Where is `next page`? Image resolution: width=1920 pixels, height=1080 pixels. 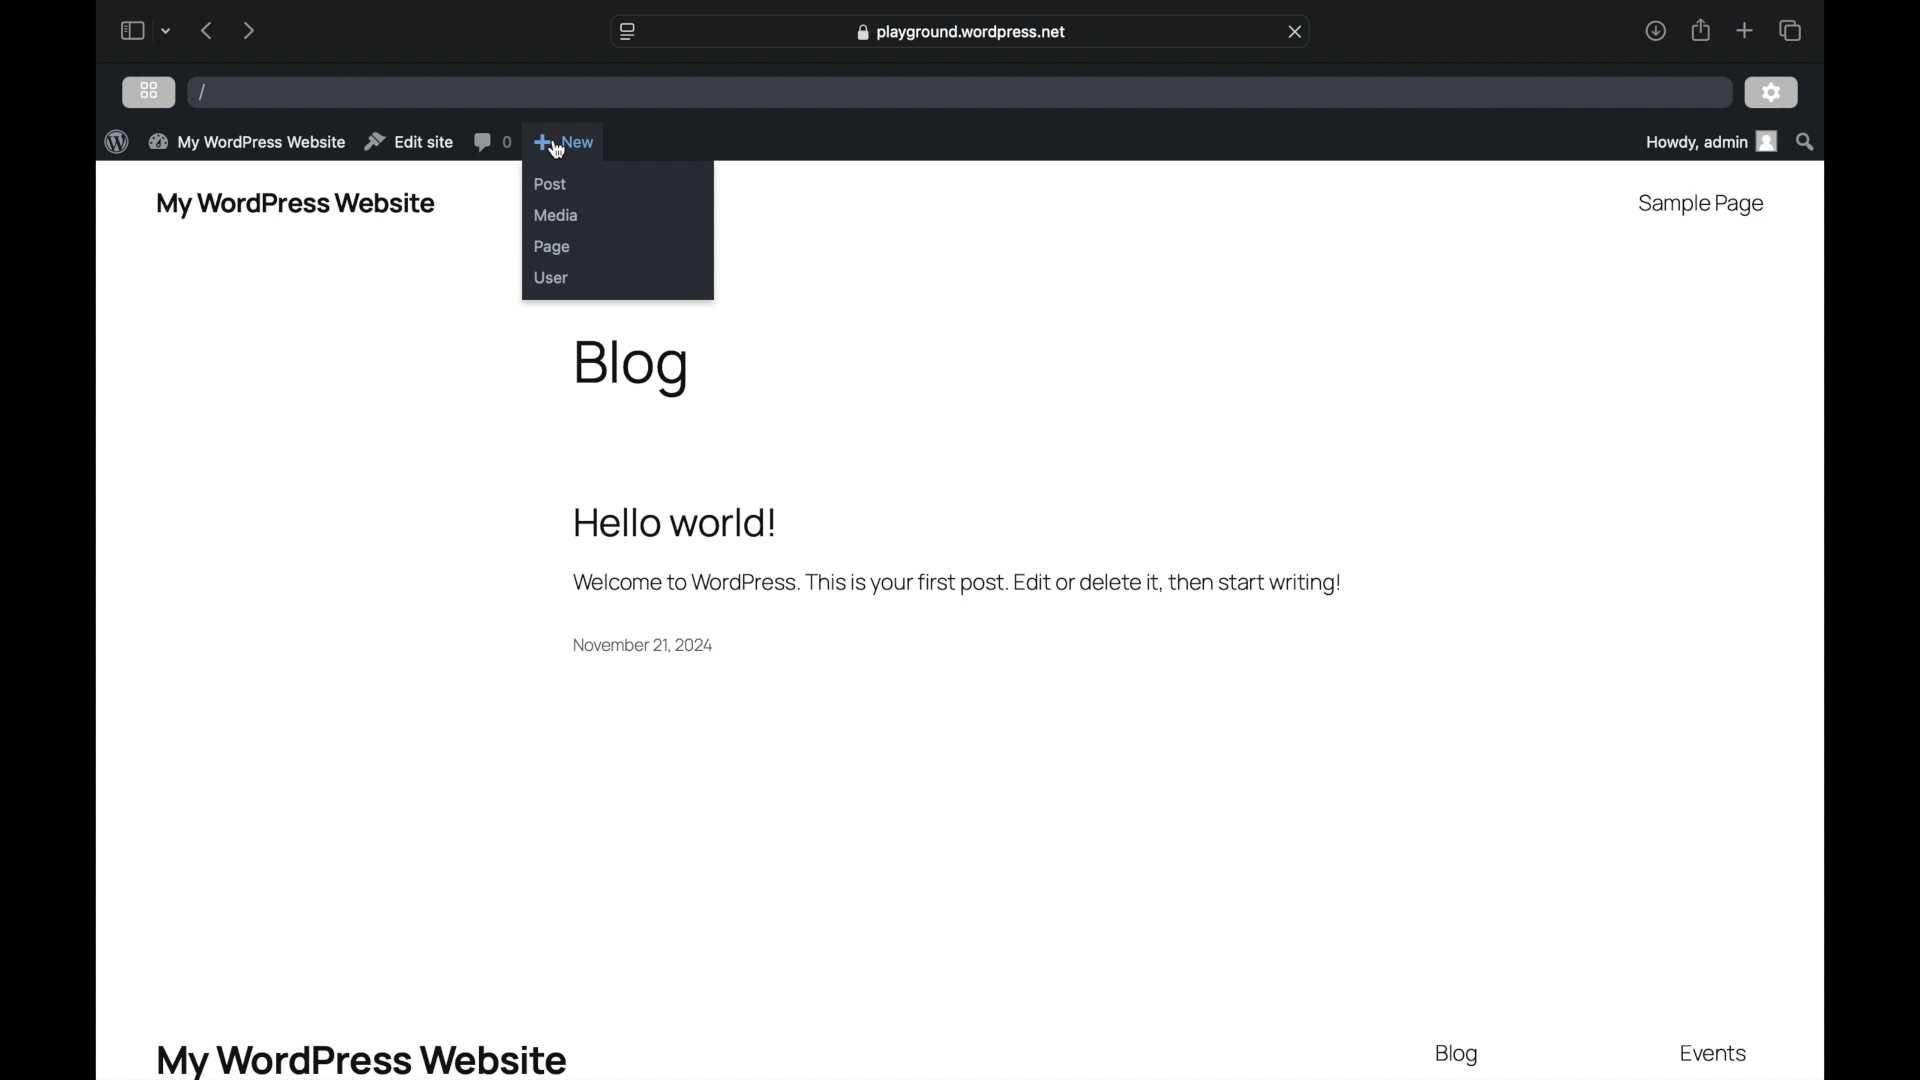
next page is located at coordinates (248, 29).